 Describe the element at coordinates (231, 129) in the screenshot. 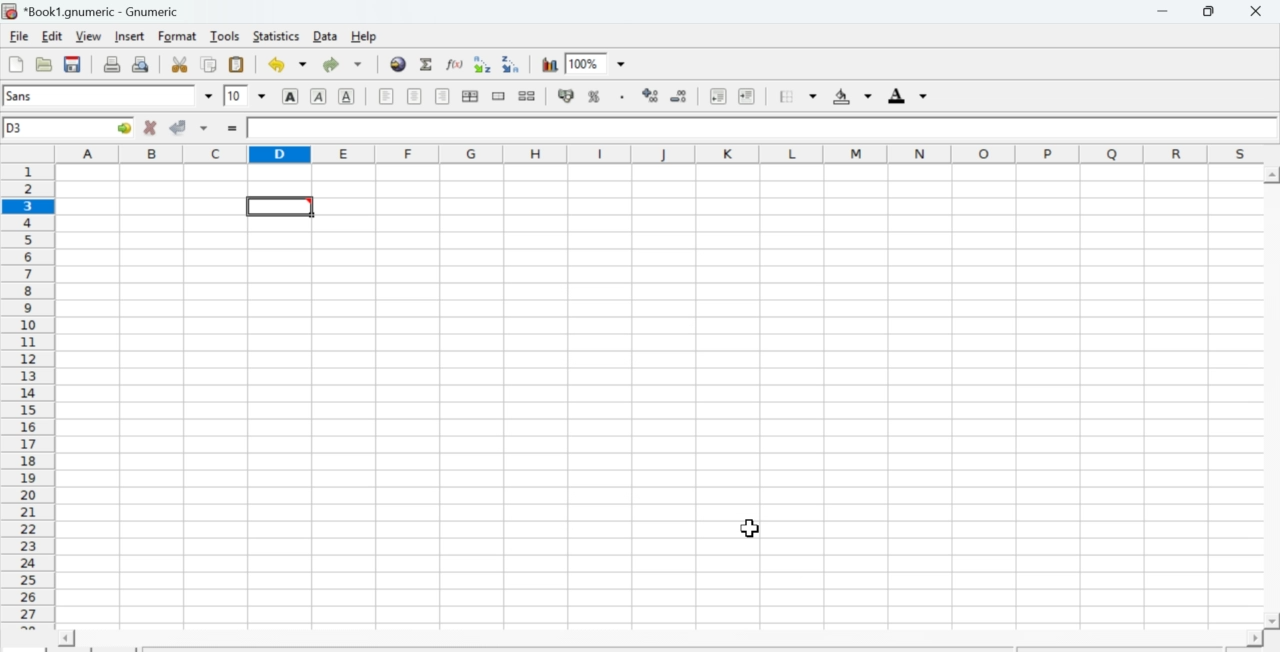

I see `=` at that location.